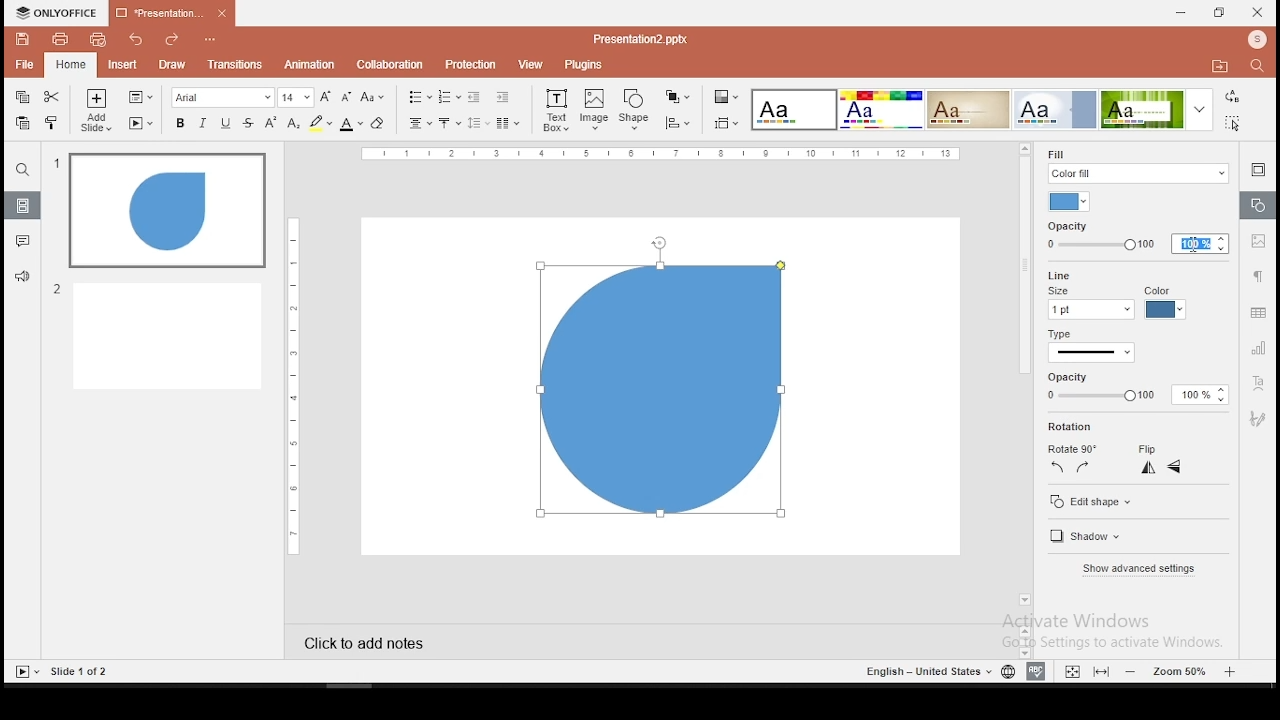  Describe the element at coordinates (22, 39) in the screenshot. I see `save` at that location.